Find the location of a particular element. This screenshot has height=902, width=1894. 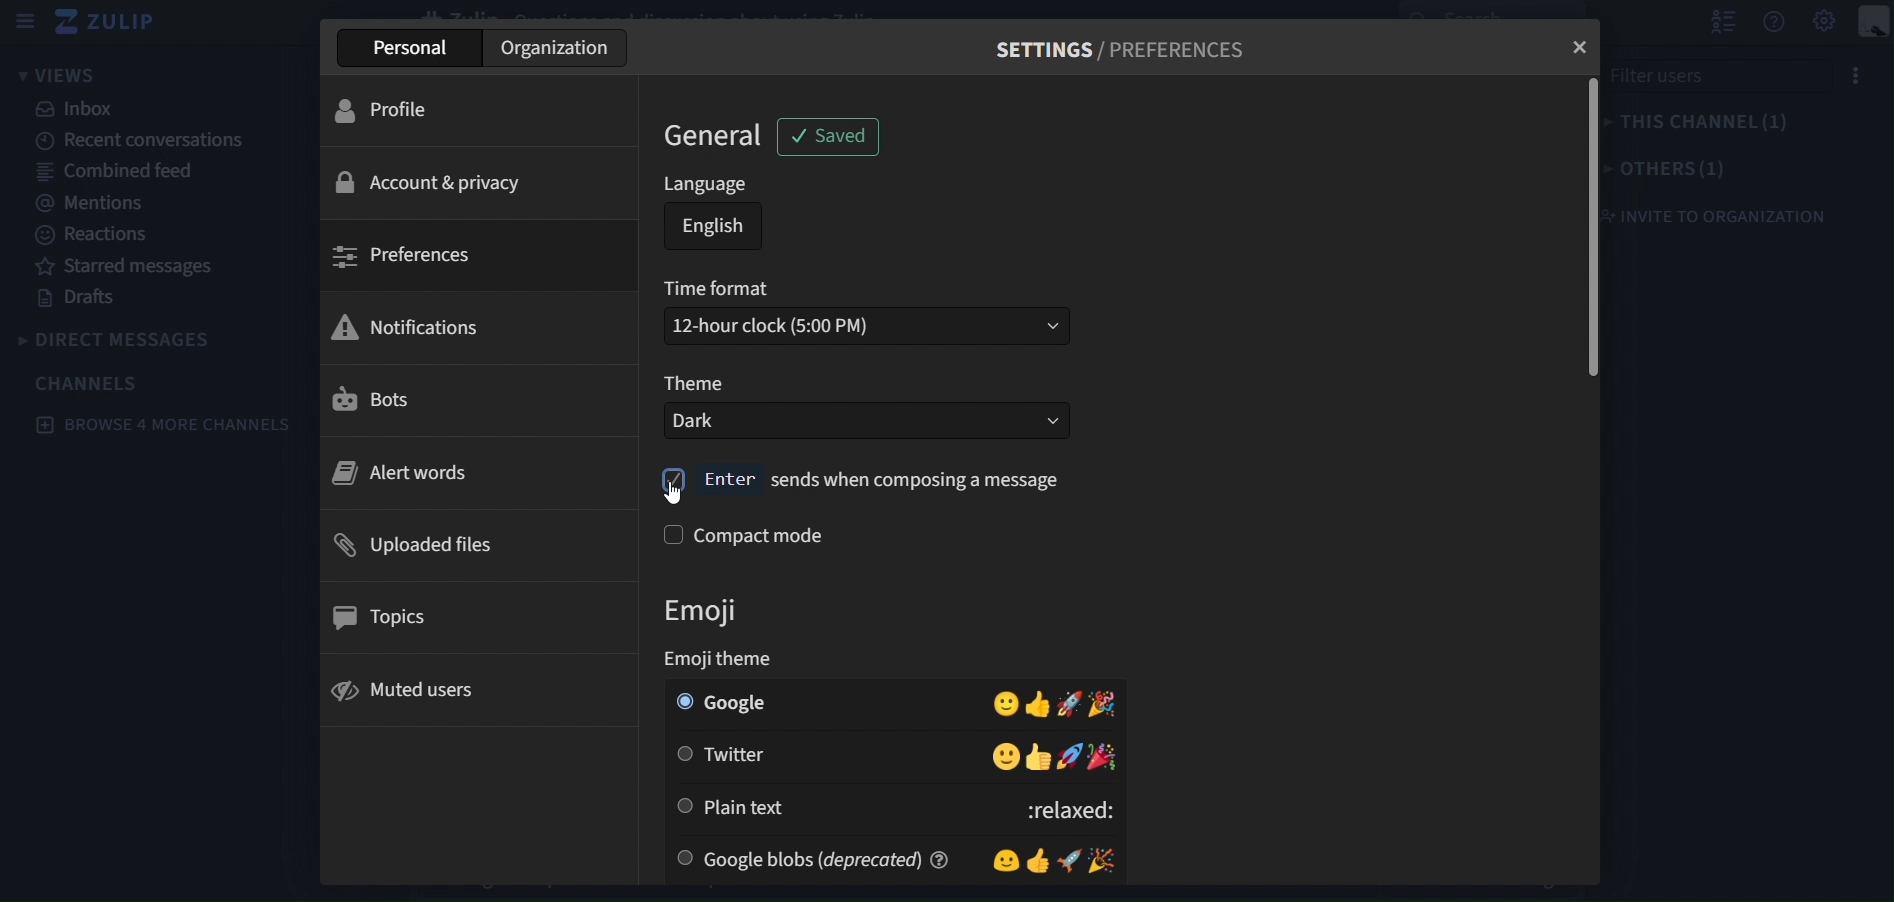

vertical Scrollbar is located at coordinates (1584, 228).